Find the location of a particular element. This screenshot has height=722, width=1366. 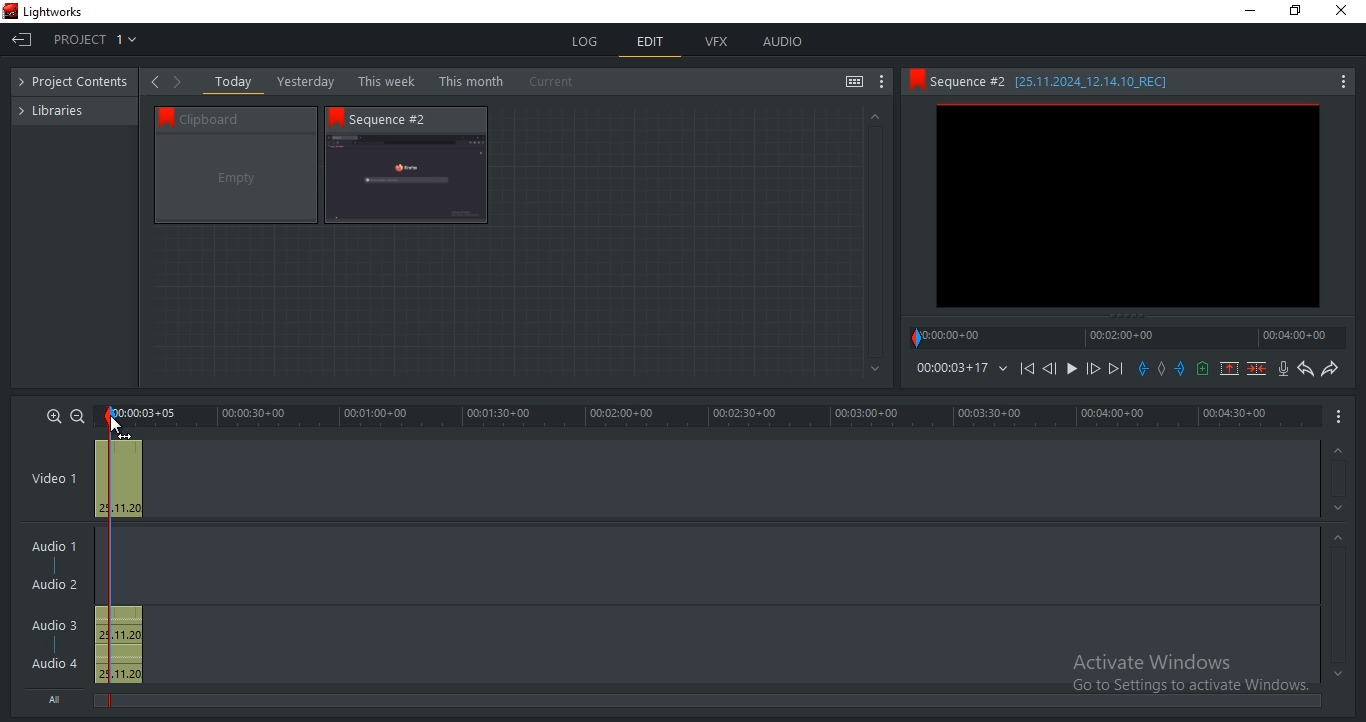

timeline is located at coordinates (951, 368).